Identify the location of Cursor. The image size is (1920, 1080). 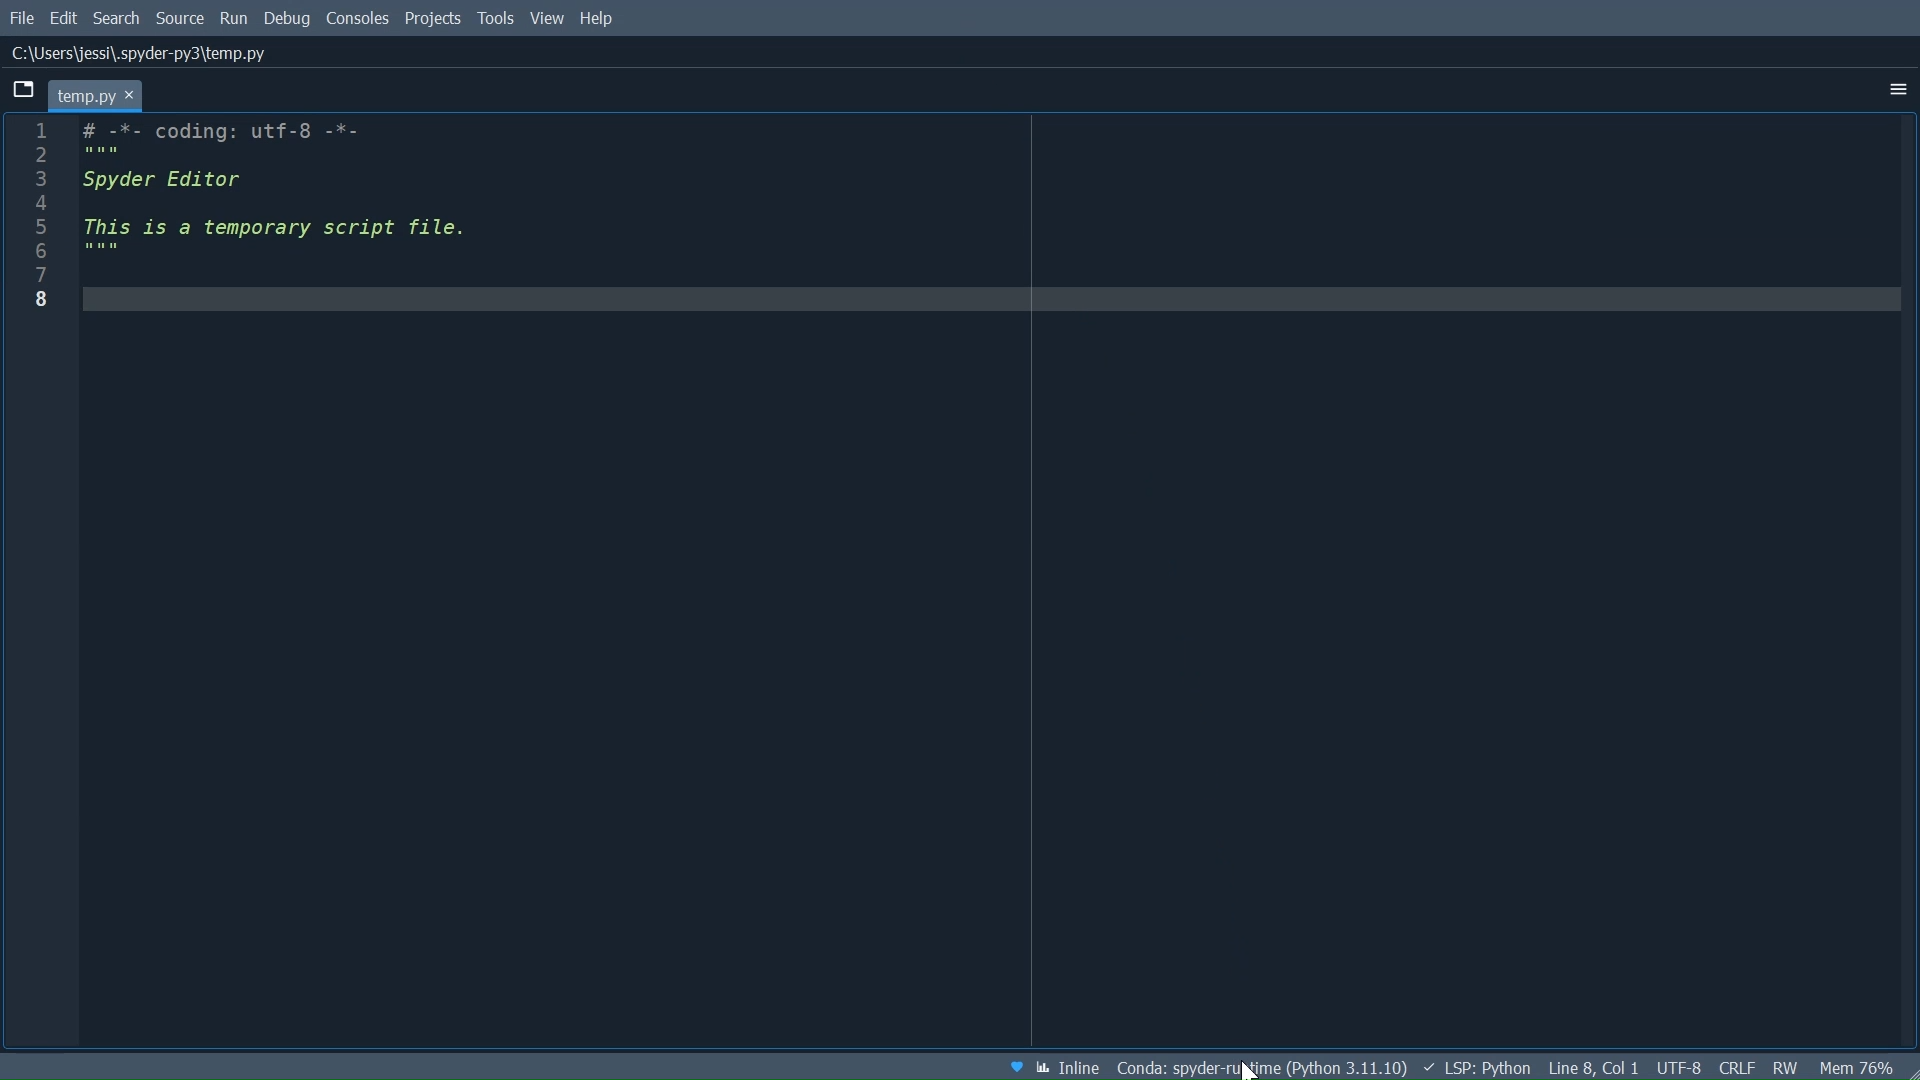
(1251, 1071).